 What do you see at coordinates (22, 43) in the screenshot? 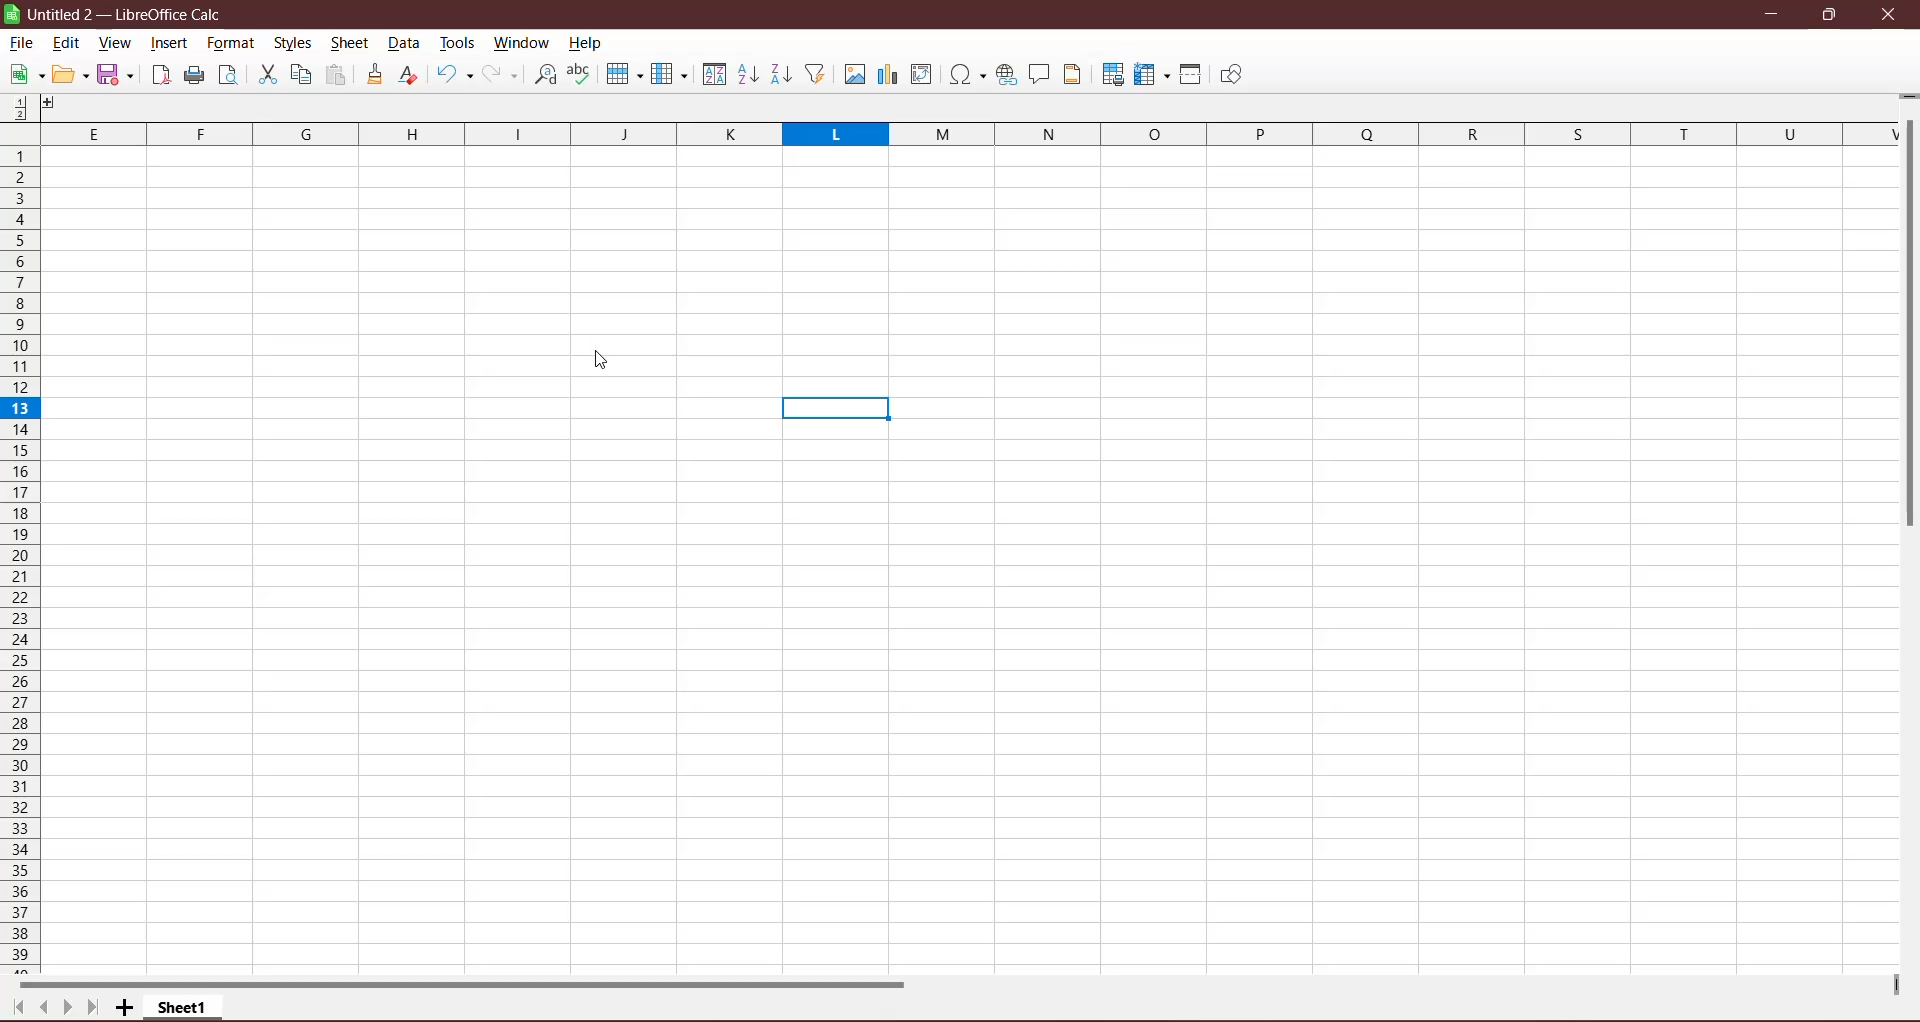
I see `File` at bounding box center [22, 43].